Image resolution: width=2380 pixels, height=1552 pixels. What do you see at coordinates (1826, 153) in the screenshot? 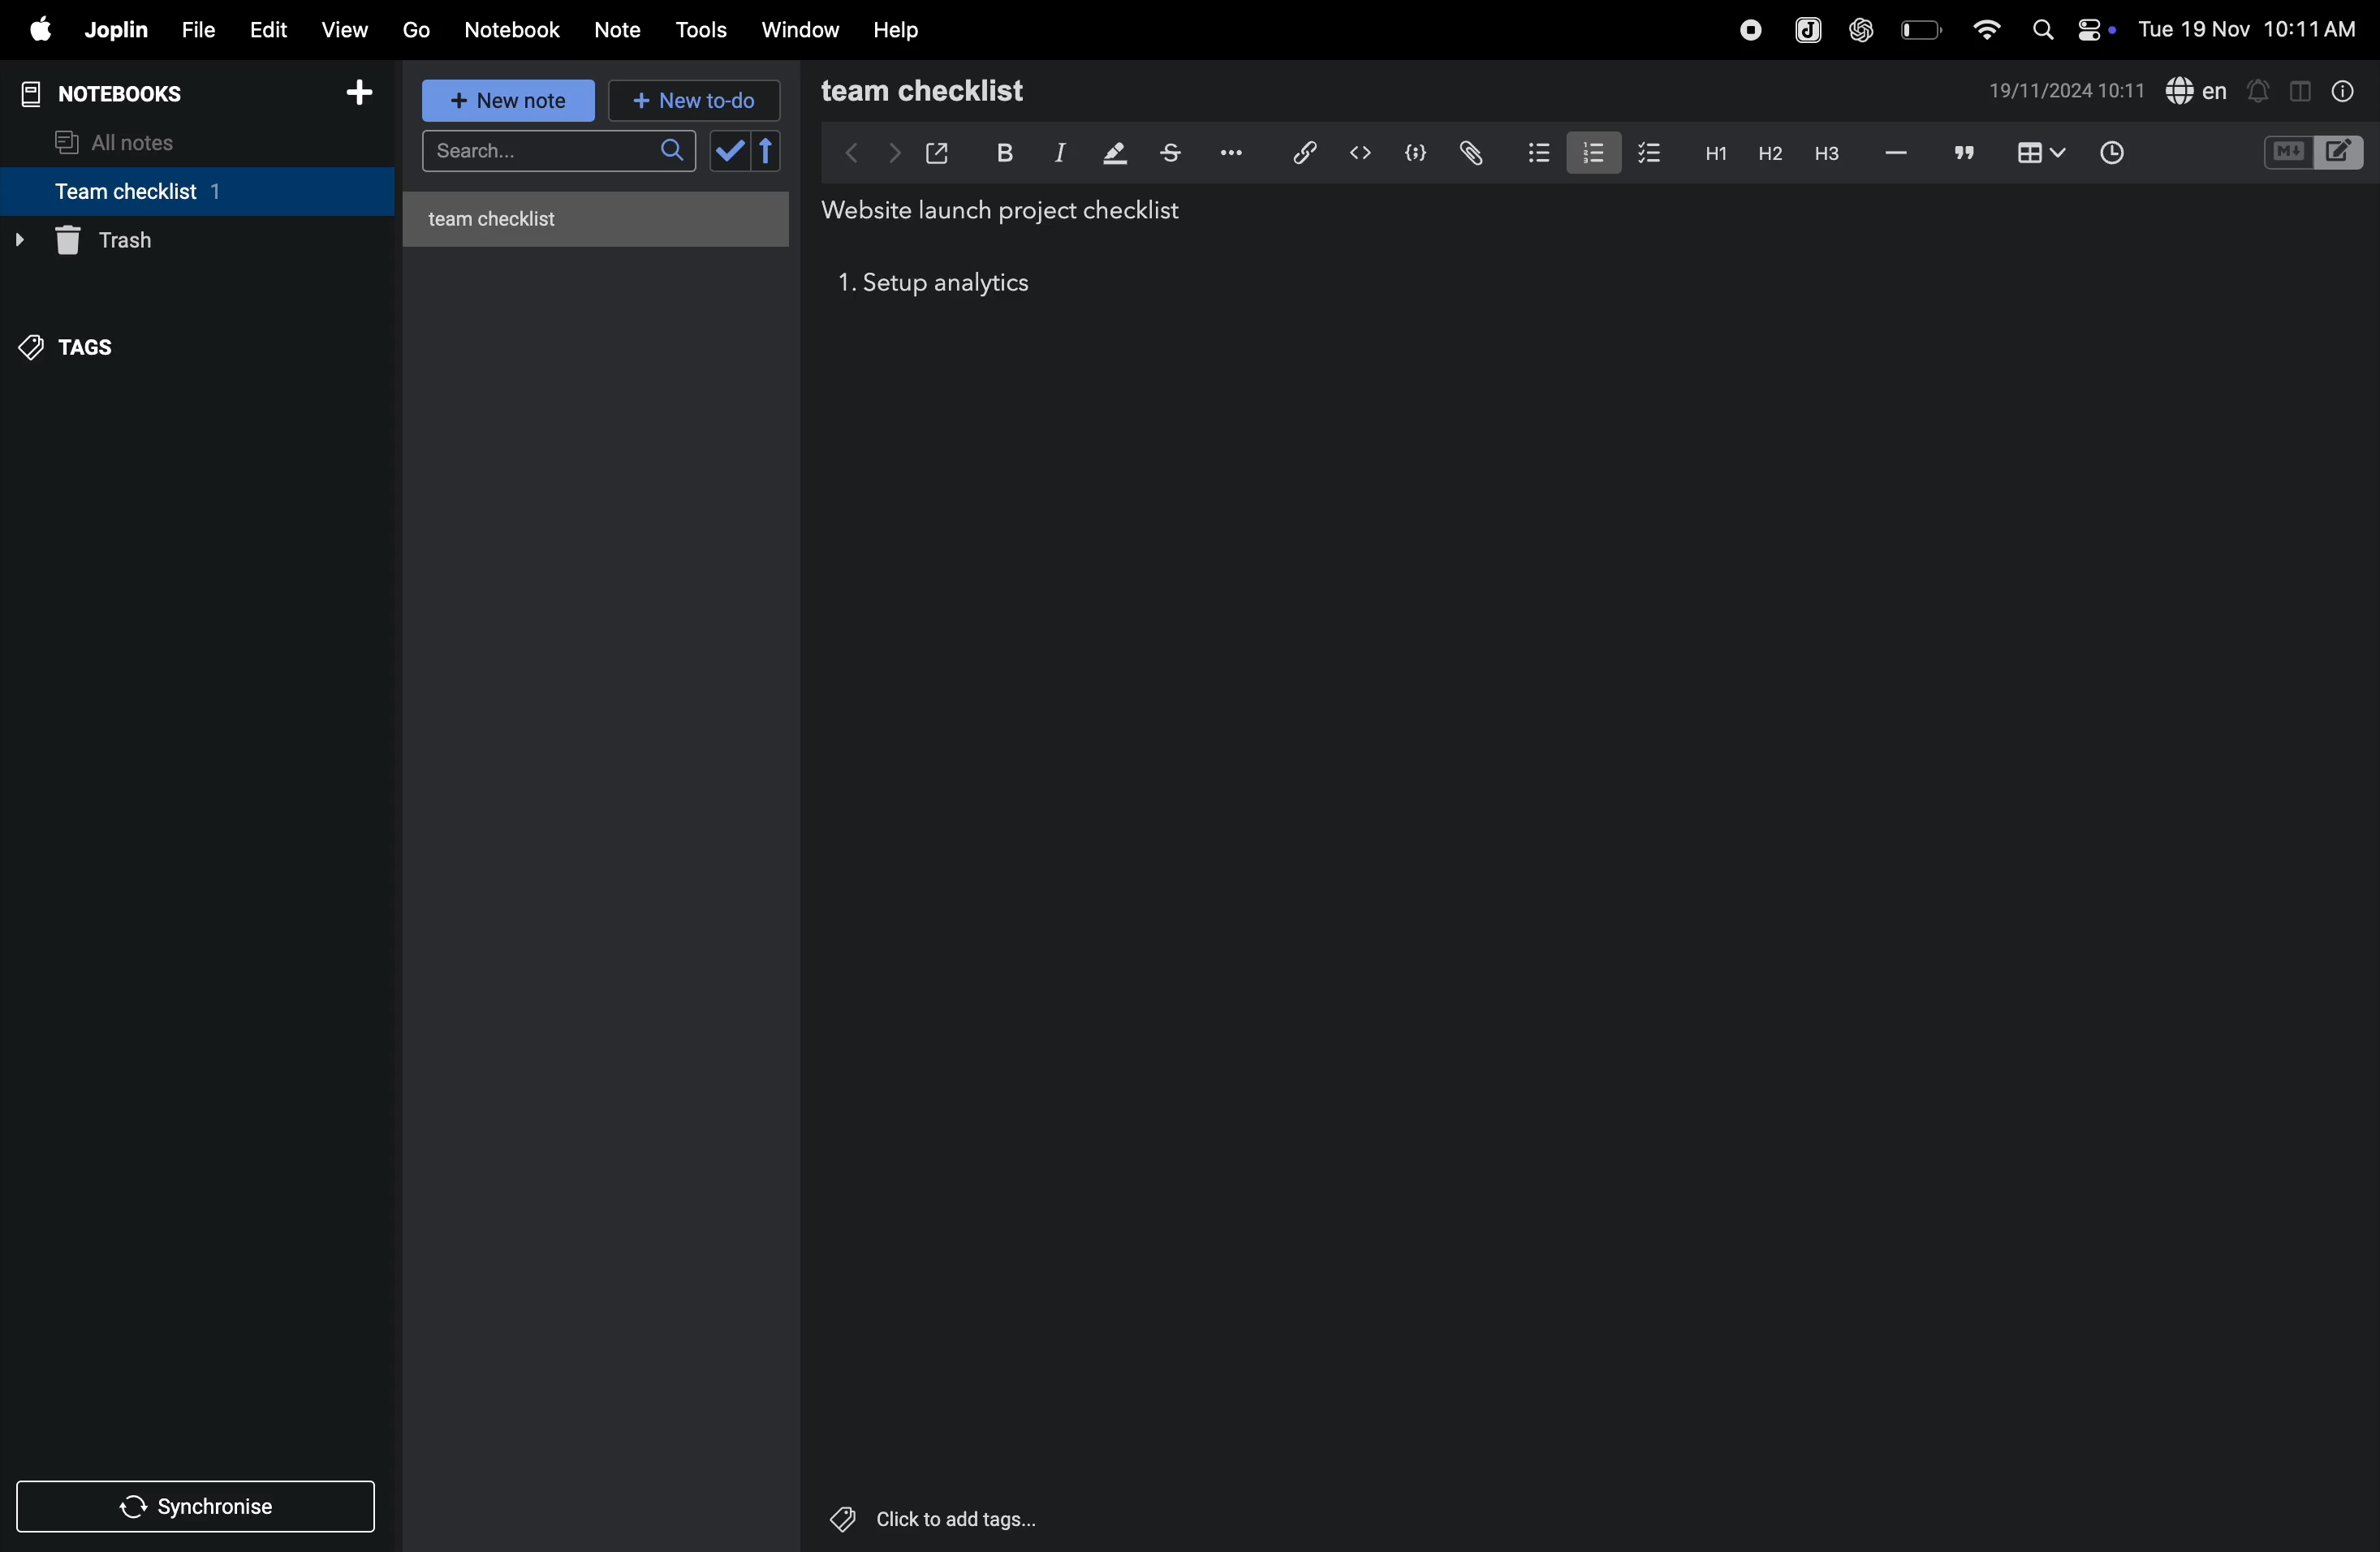
I see `heading 3` at bounding box center [1826, 153].